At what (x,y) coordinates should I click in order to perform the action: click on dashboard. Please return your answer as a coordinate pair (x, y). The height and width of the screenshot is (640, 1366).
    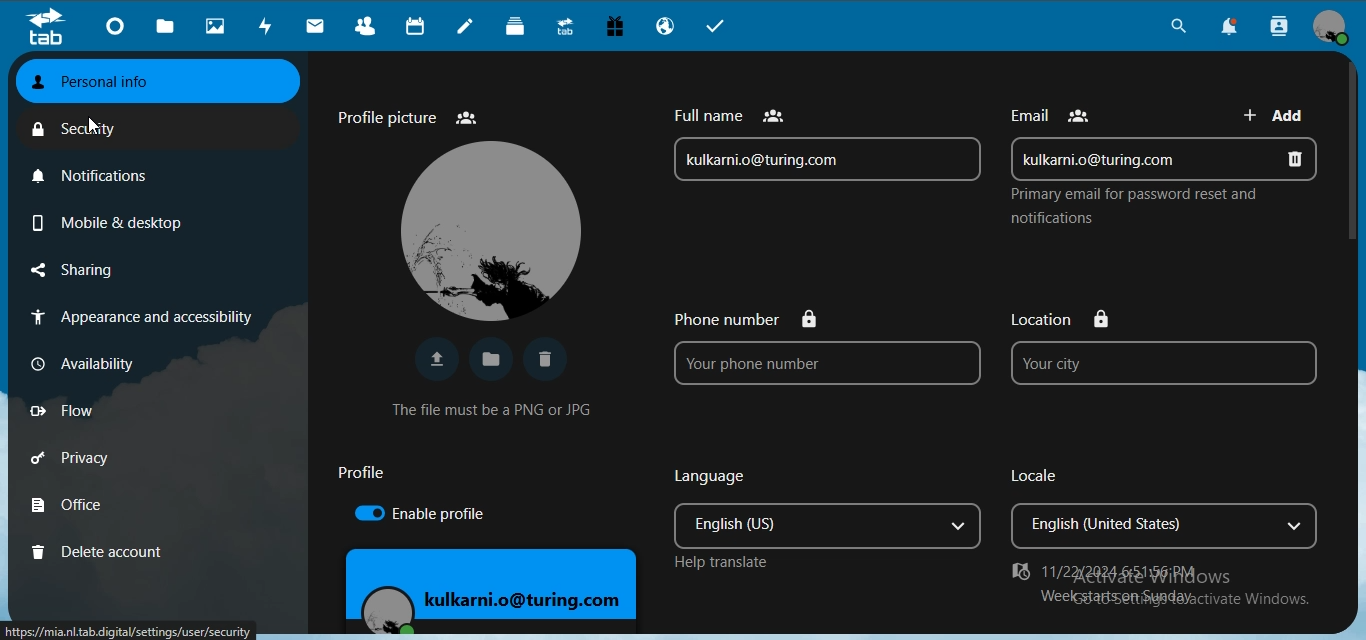
    Looking at the image, I should click on (118, 29).